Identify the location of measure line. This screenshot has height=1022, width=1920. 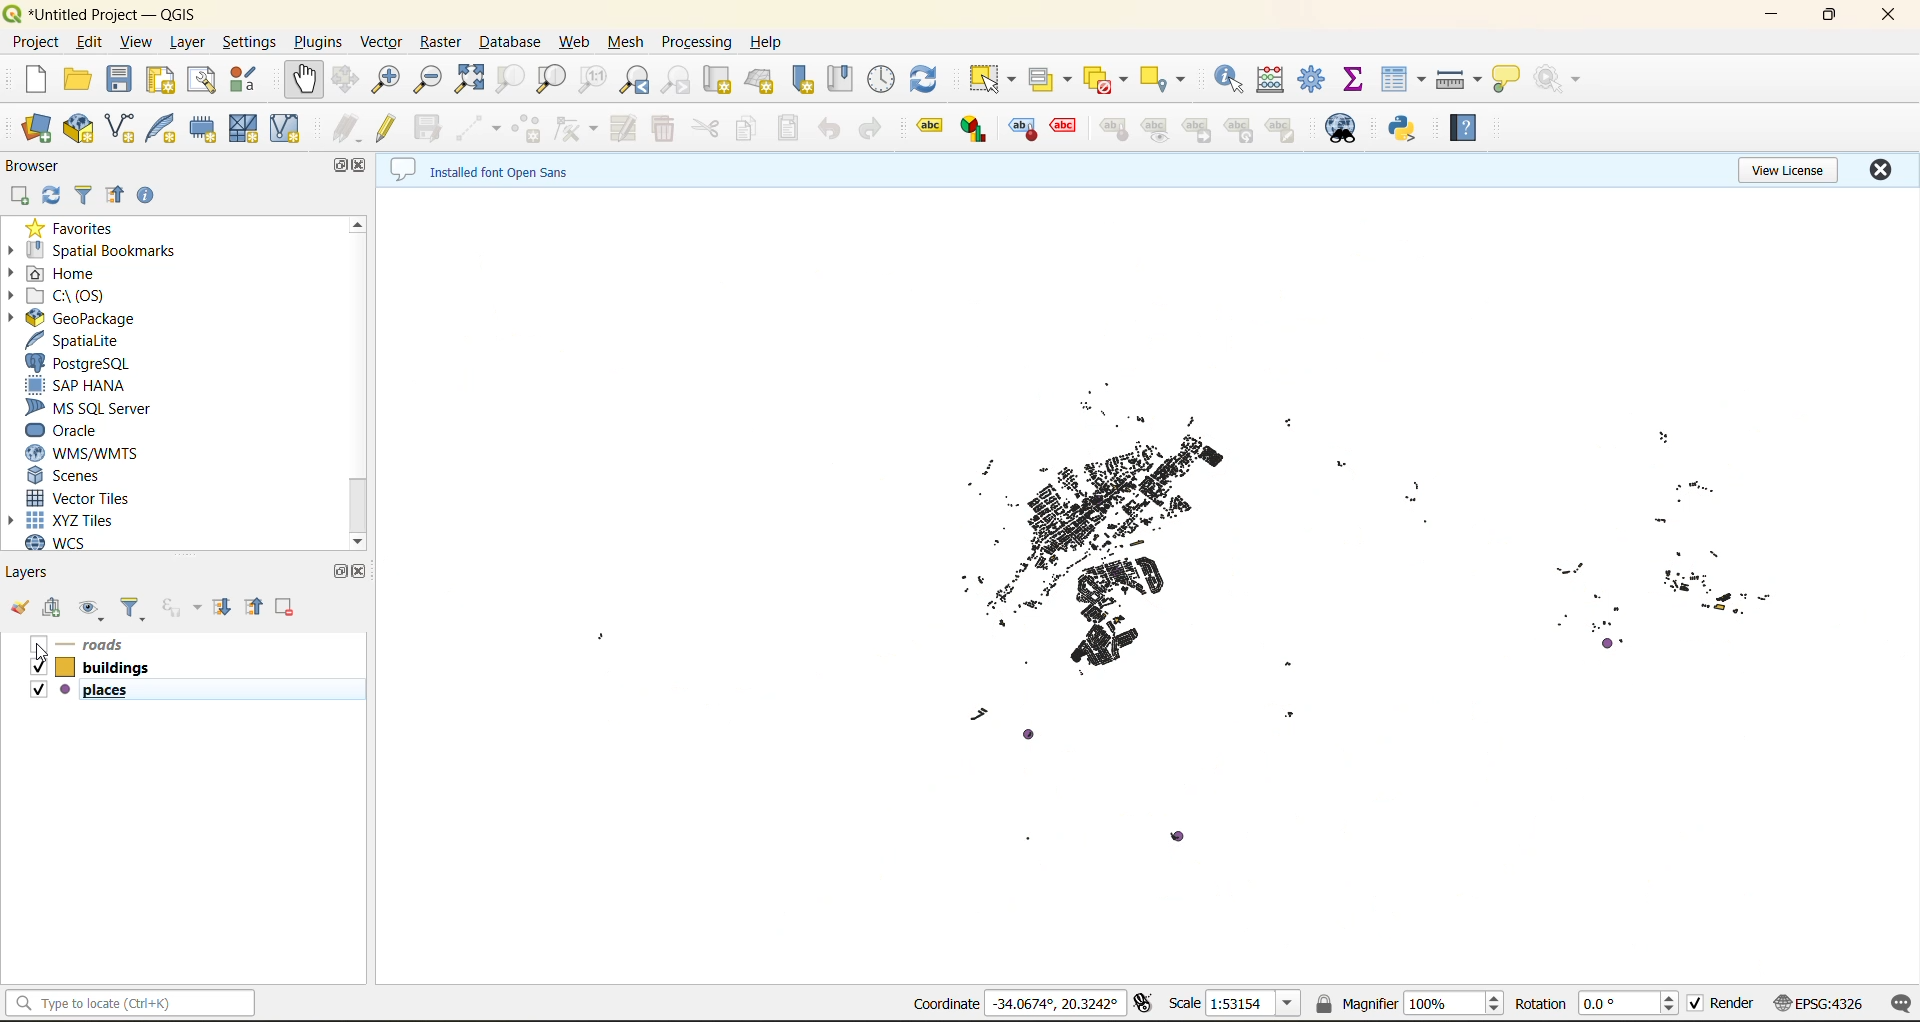
(1459, 80).